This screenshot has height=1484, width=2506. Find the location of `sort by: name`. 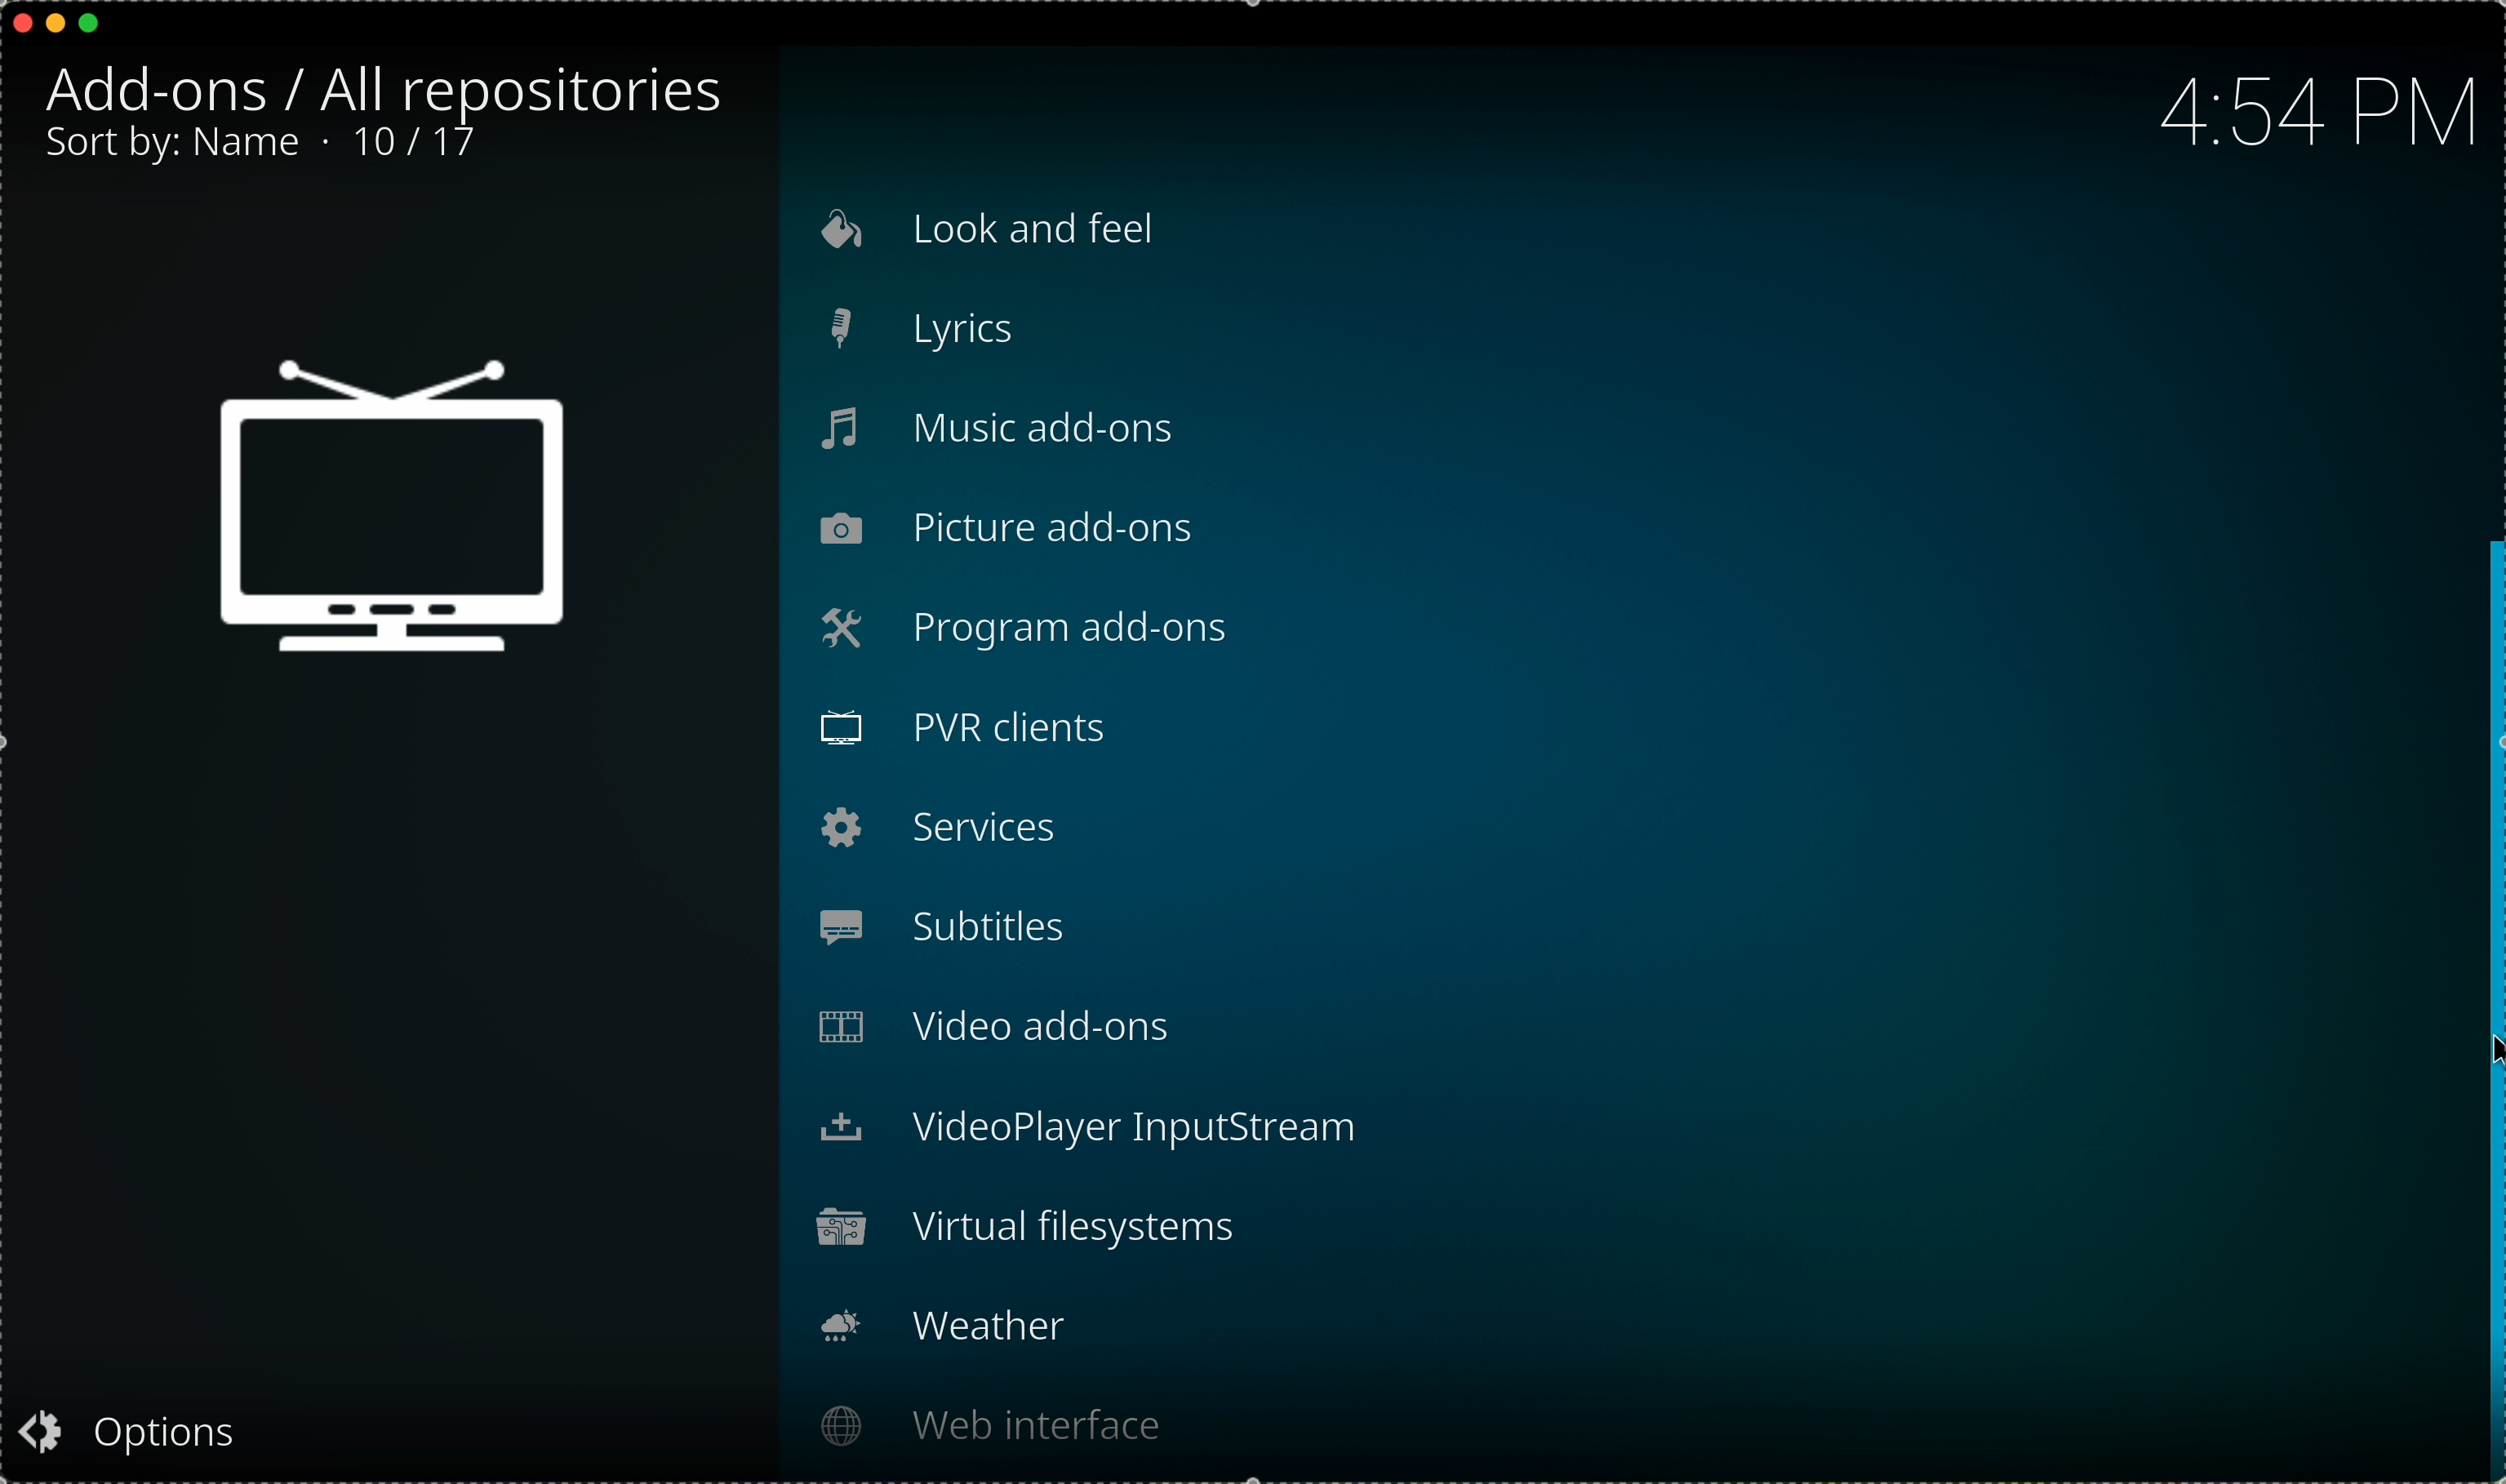

sort by: name is located at coordinates (174, 146).